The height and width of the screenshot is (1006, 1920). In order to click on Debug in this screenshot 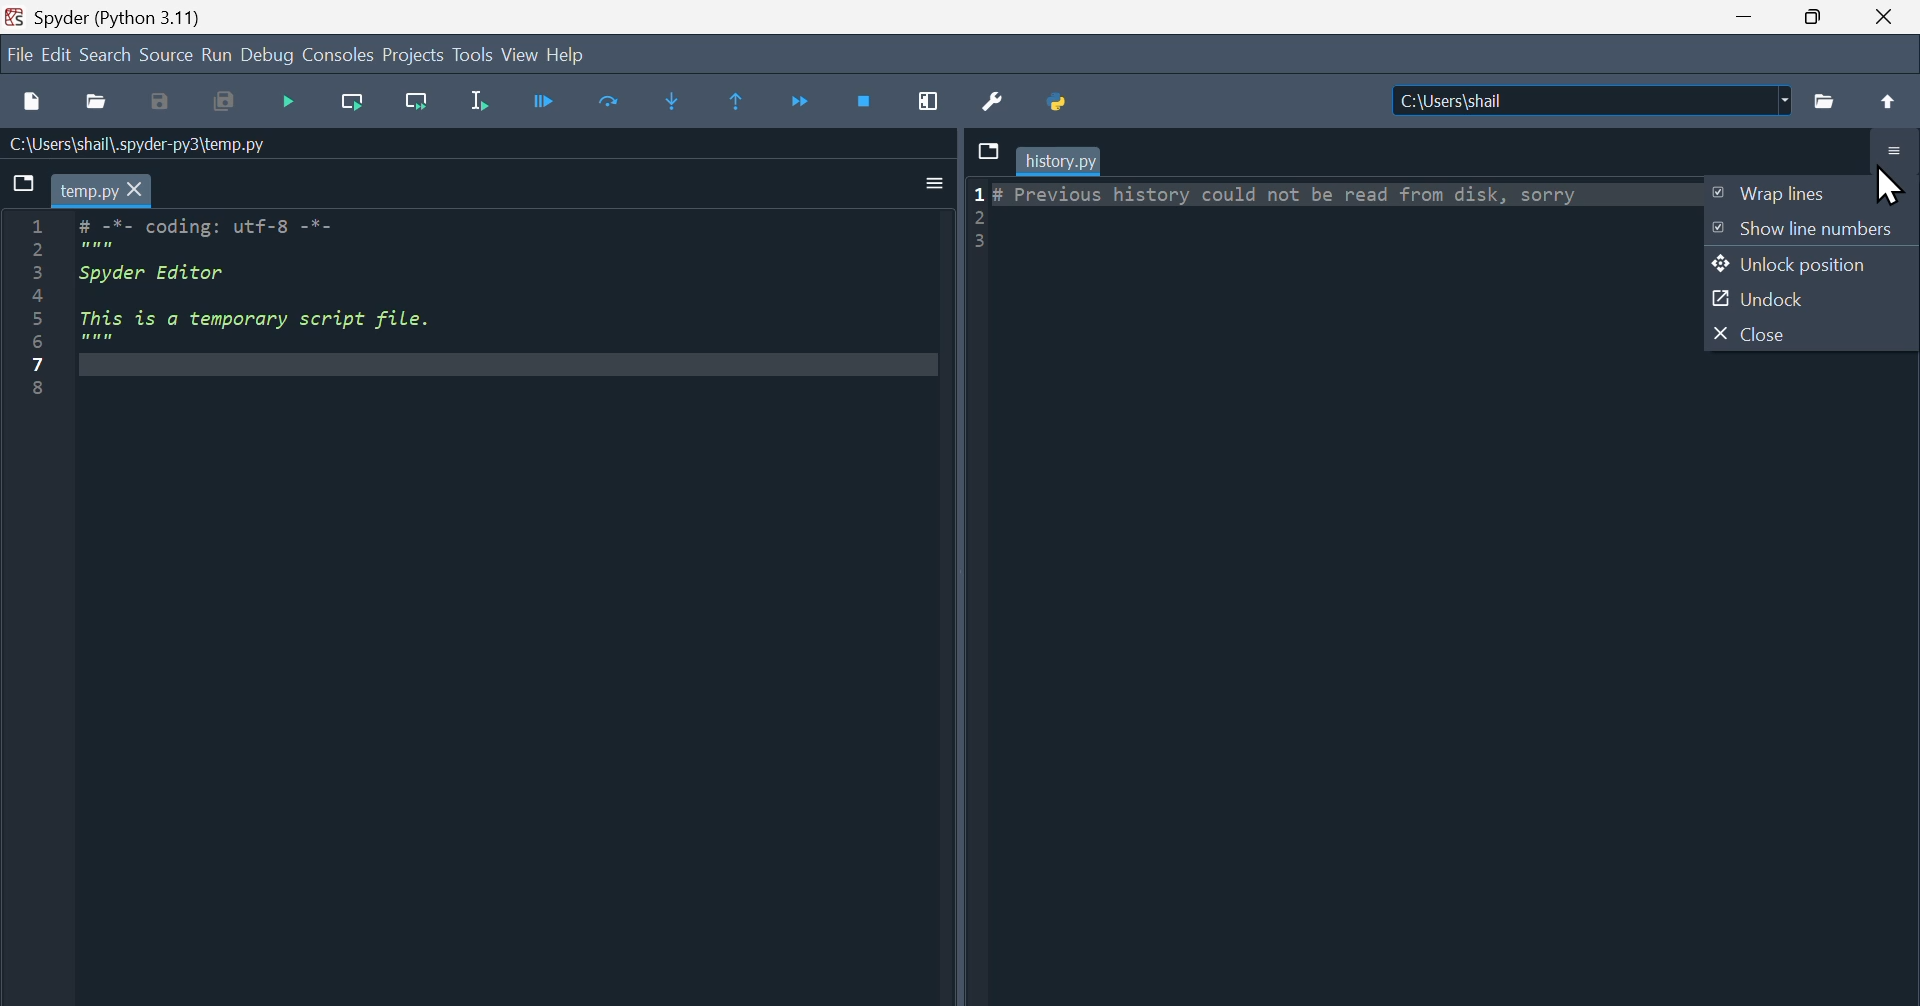, I will do `click(265, 55)`.